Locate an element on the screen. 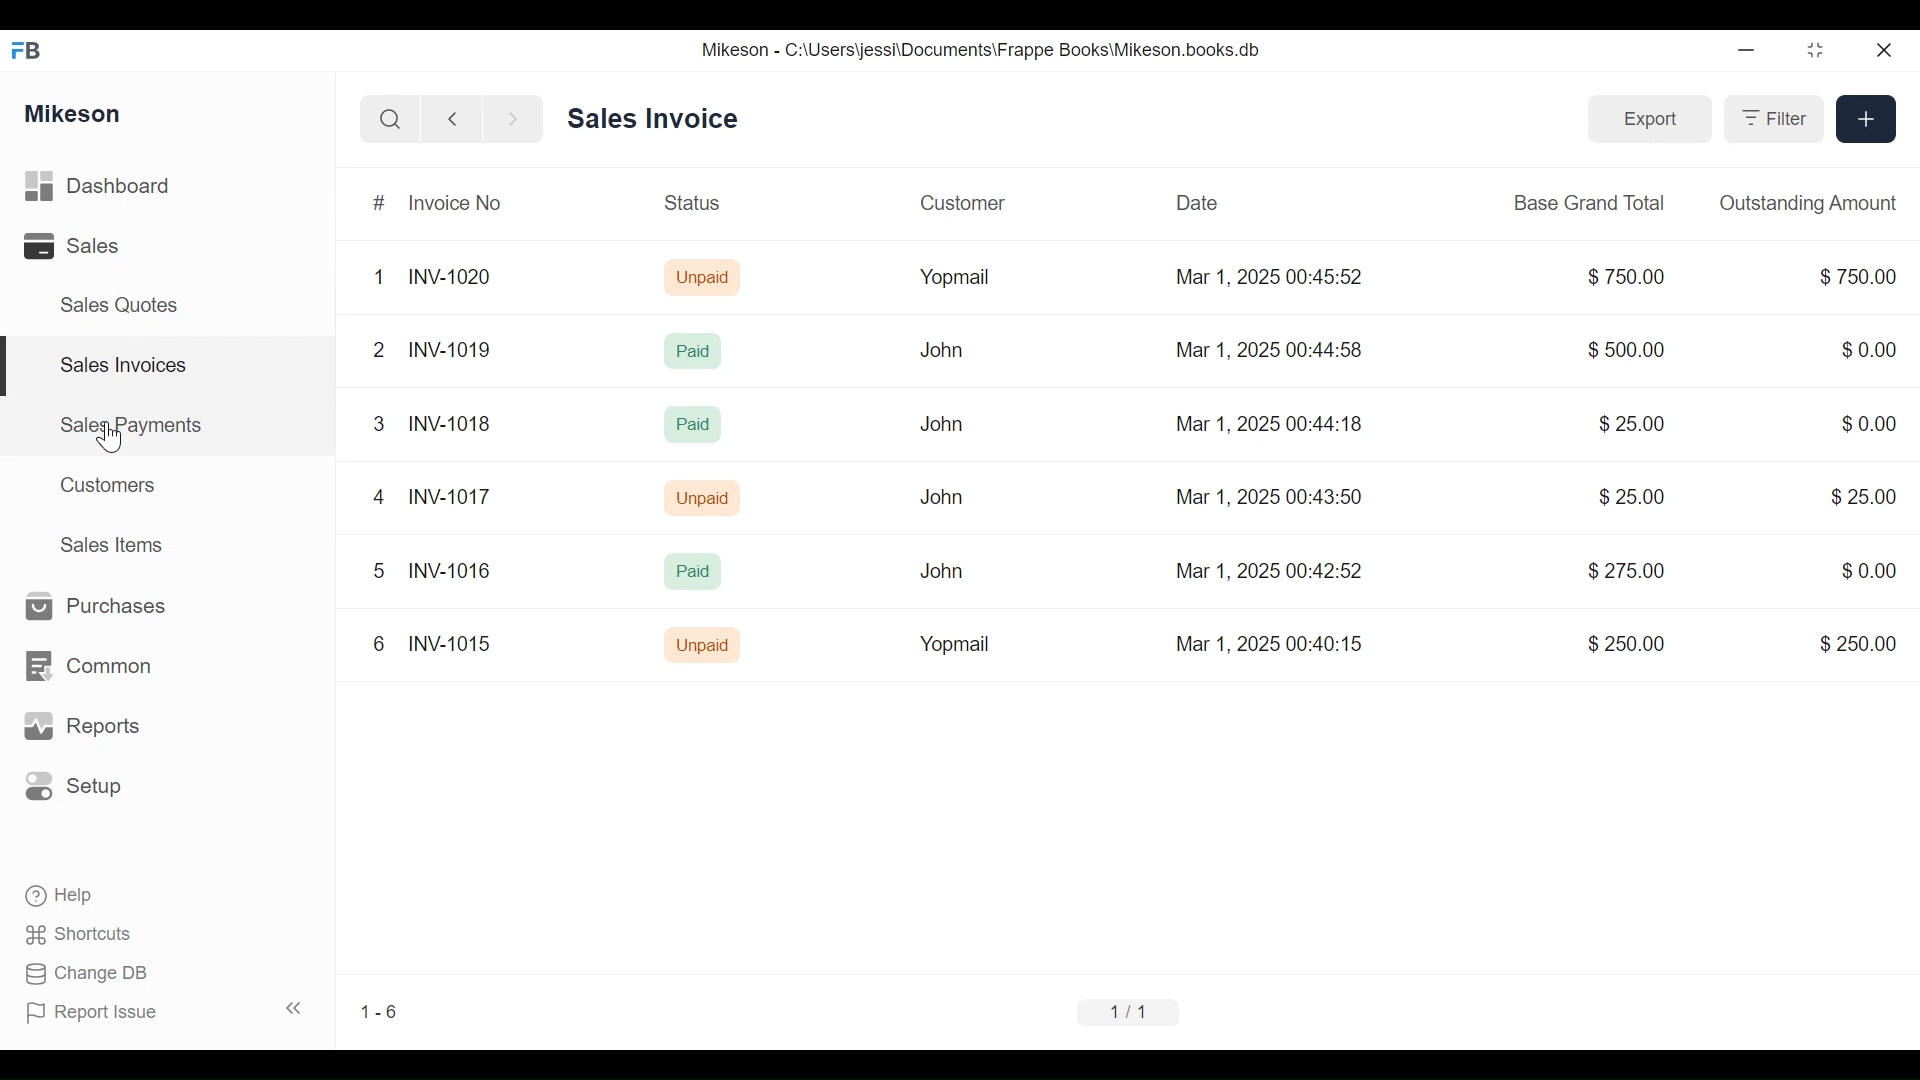  John is located at coordinates (938, 353).